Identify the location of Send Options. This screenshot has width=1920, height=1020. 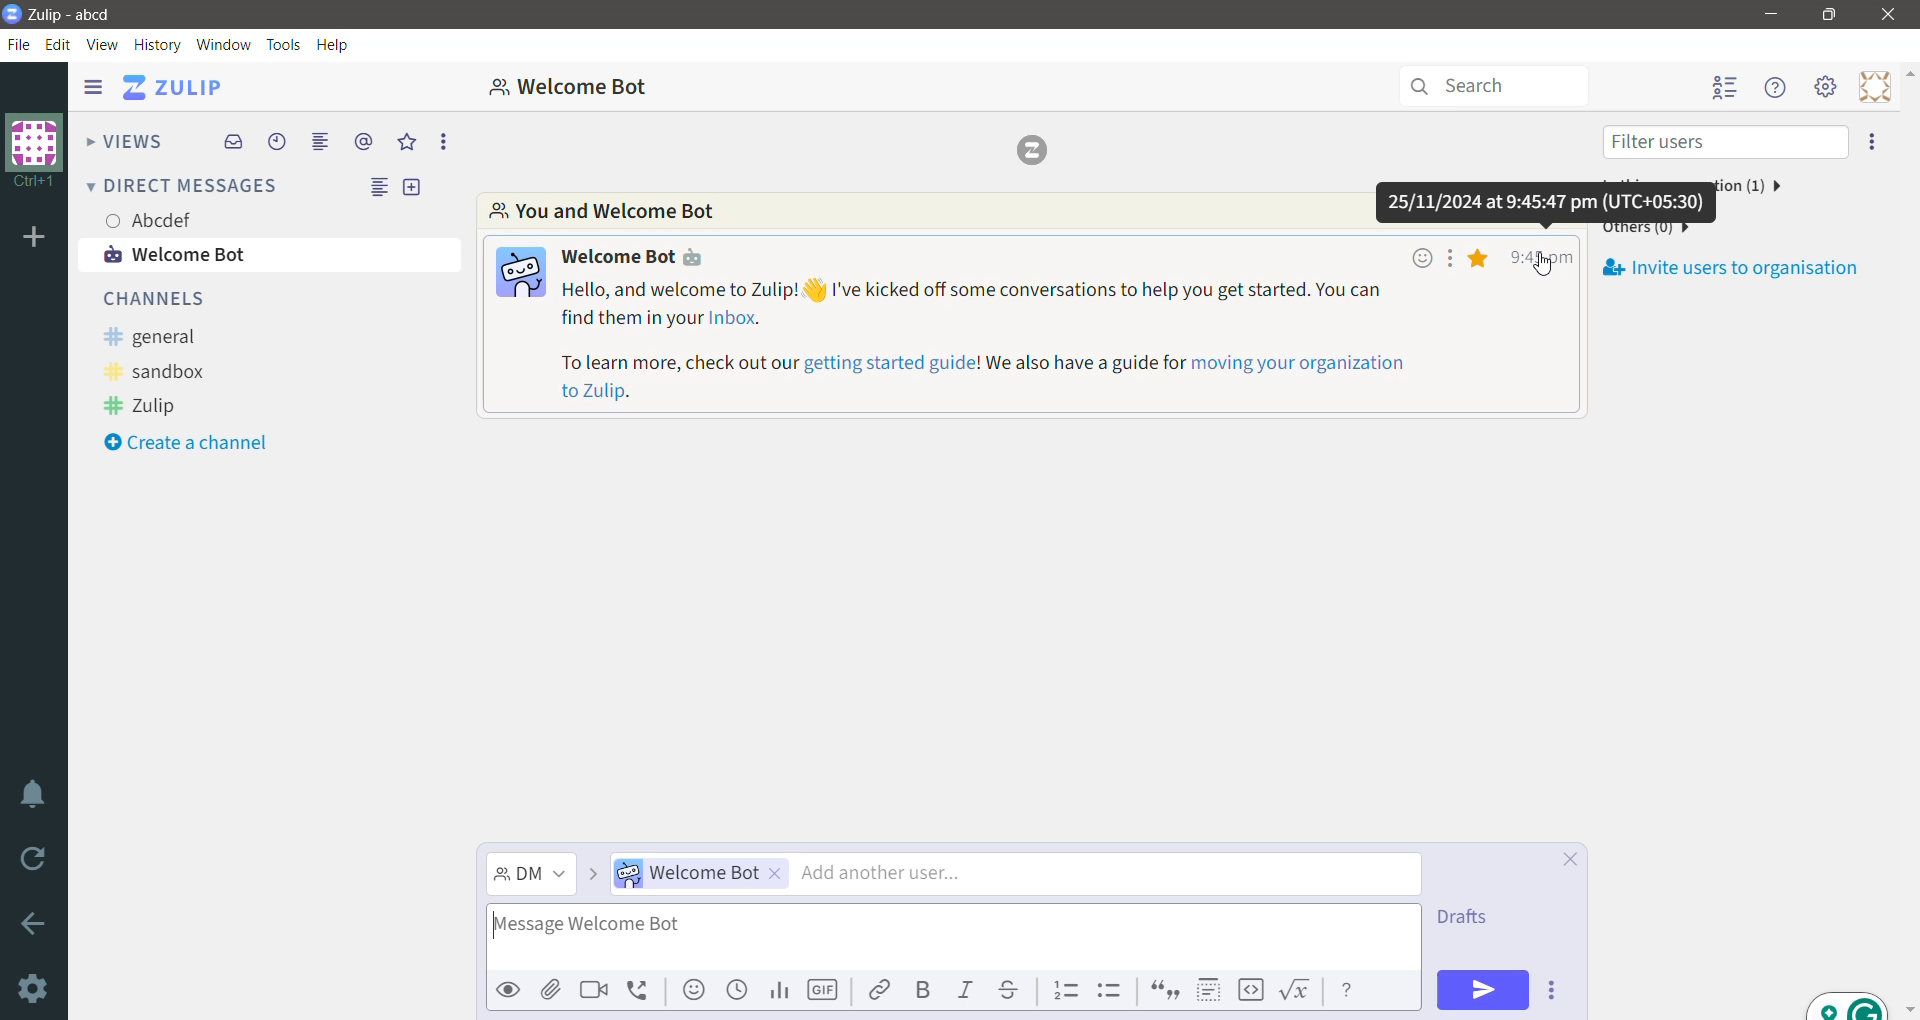
(1556, 990).